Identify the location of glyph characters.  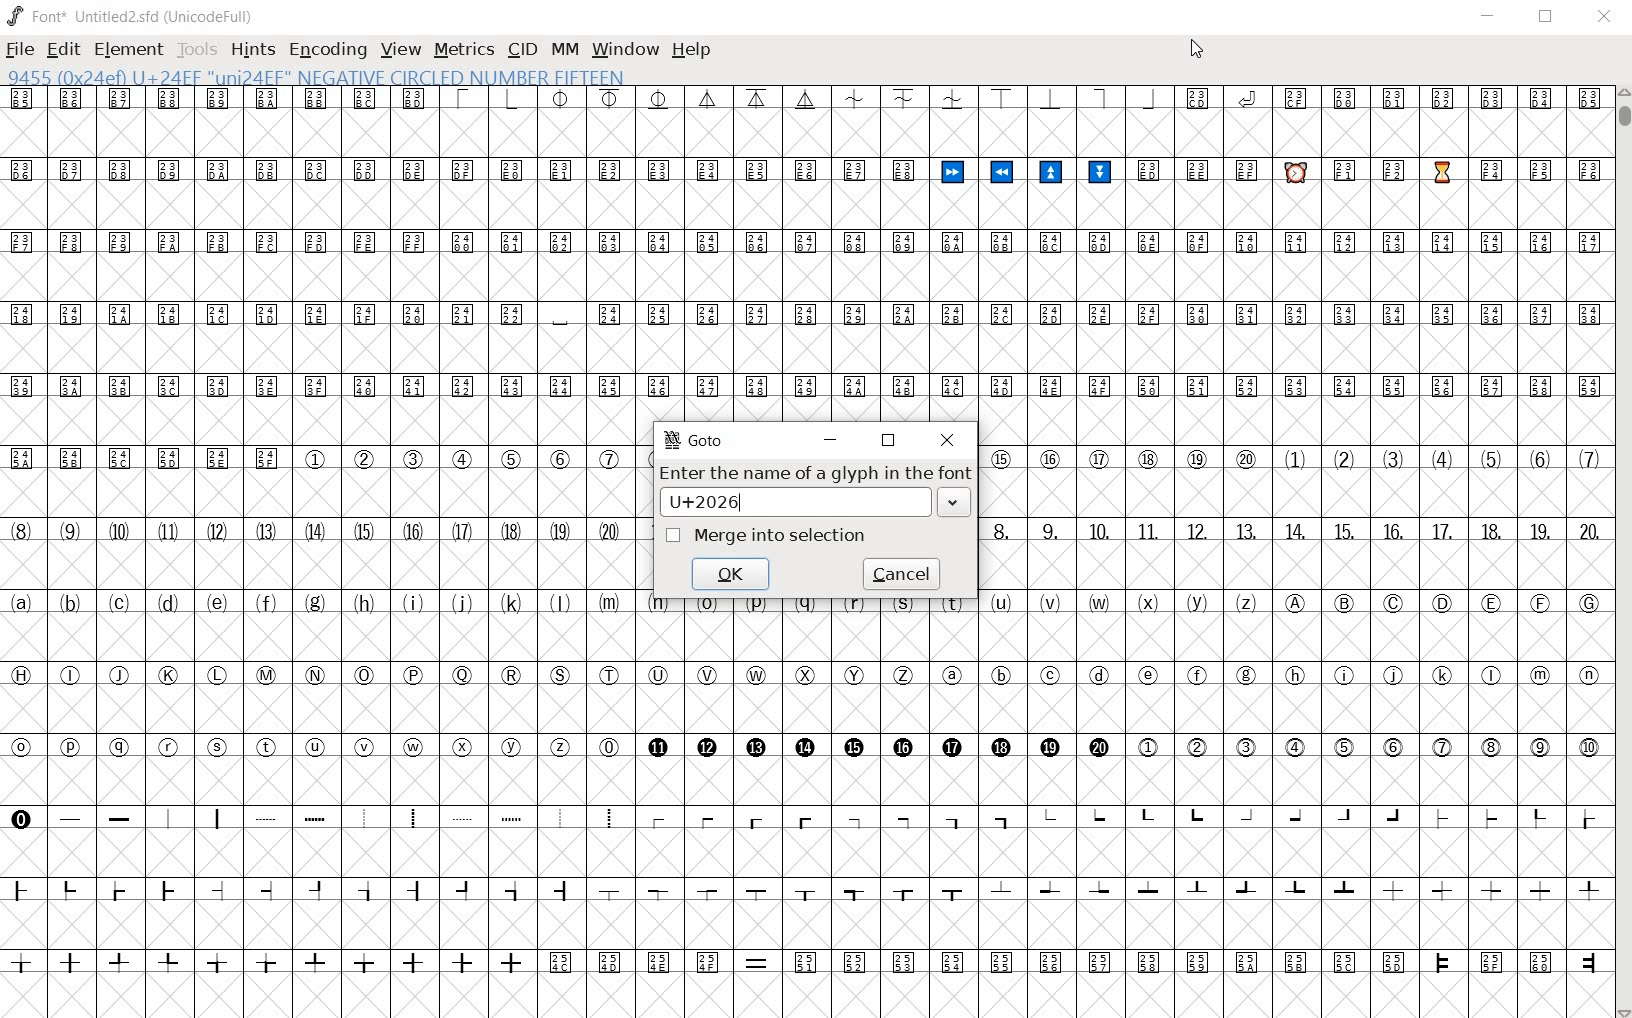
(1125, 252).